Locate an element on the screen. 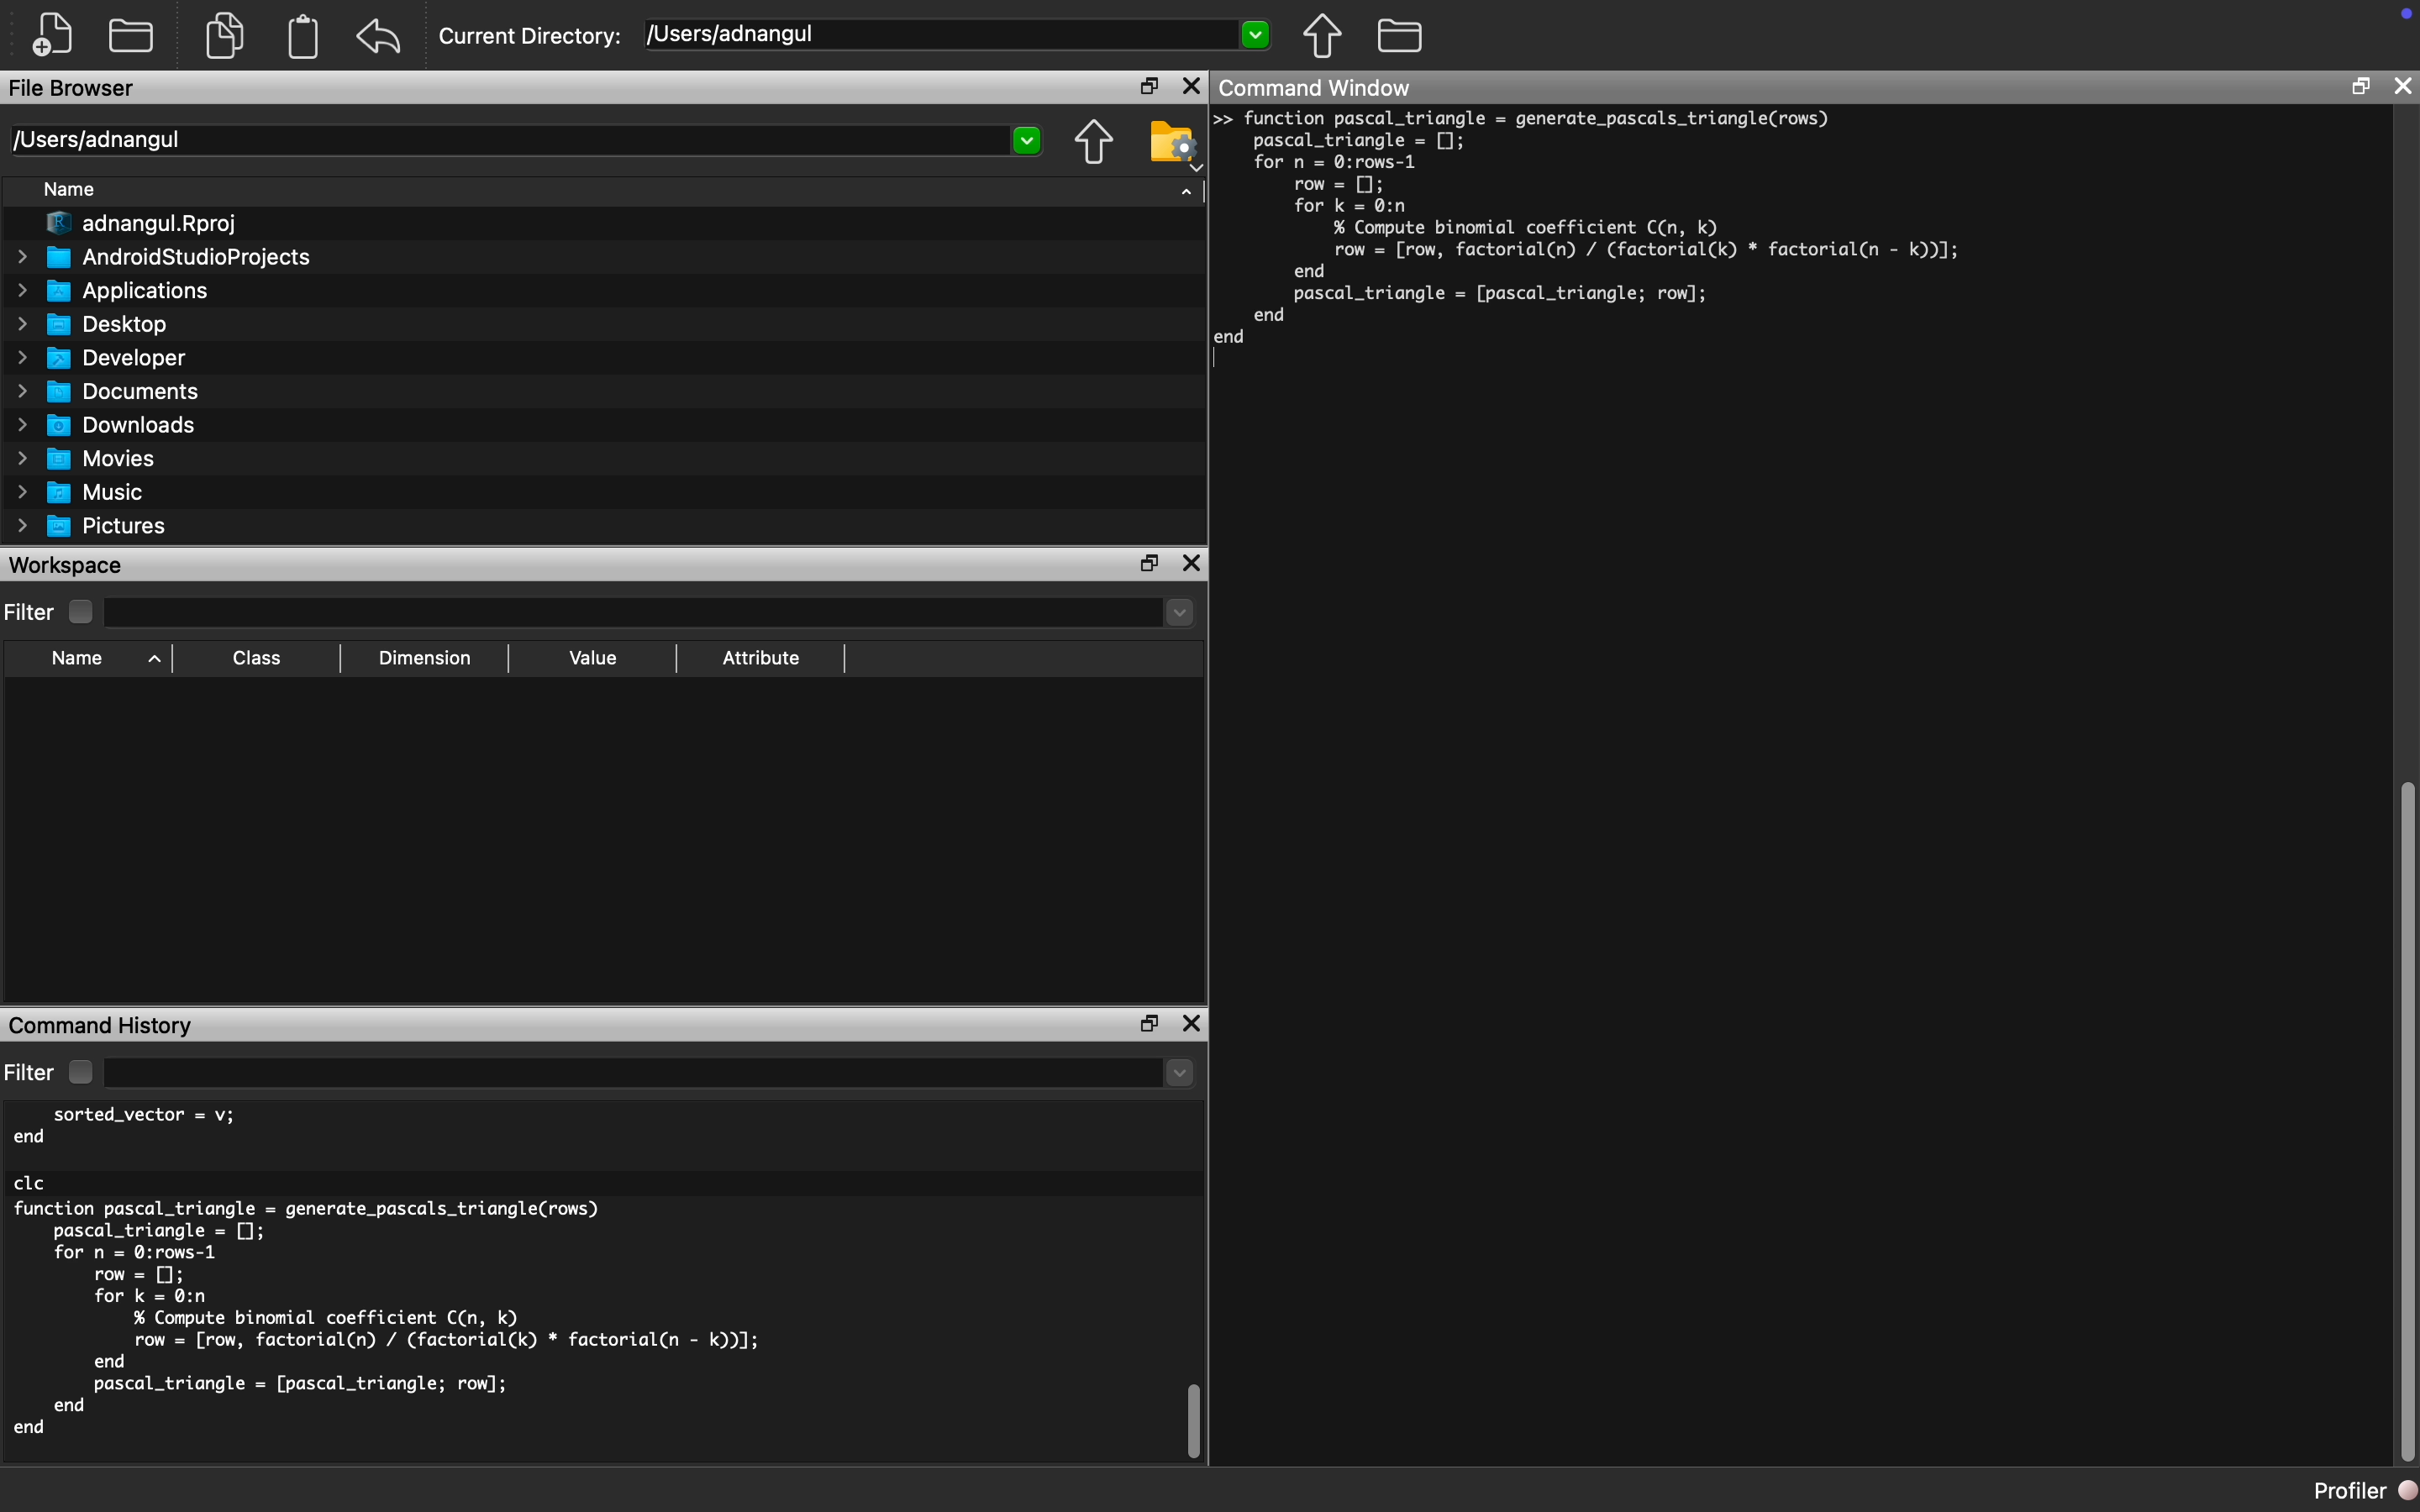 The height and width of the screenshot is (1512, 2420). Folder is located at coordinates (1399, 37).